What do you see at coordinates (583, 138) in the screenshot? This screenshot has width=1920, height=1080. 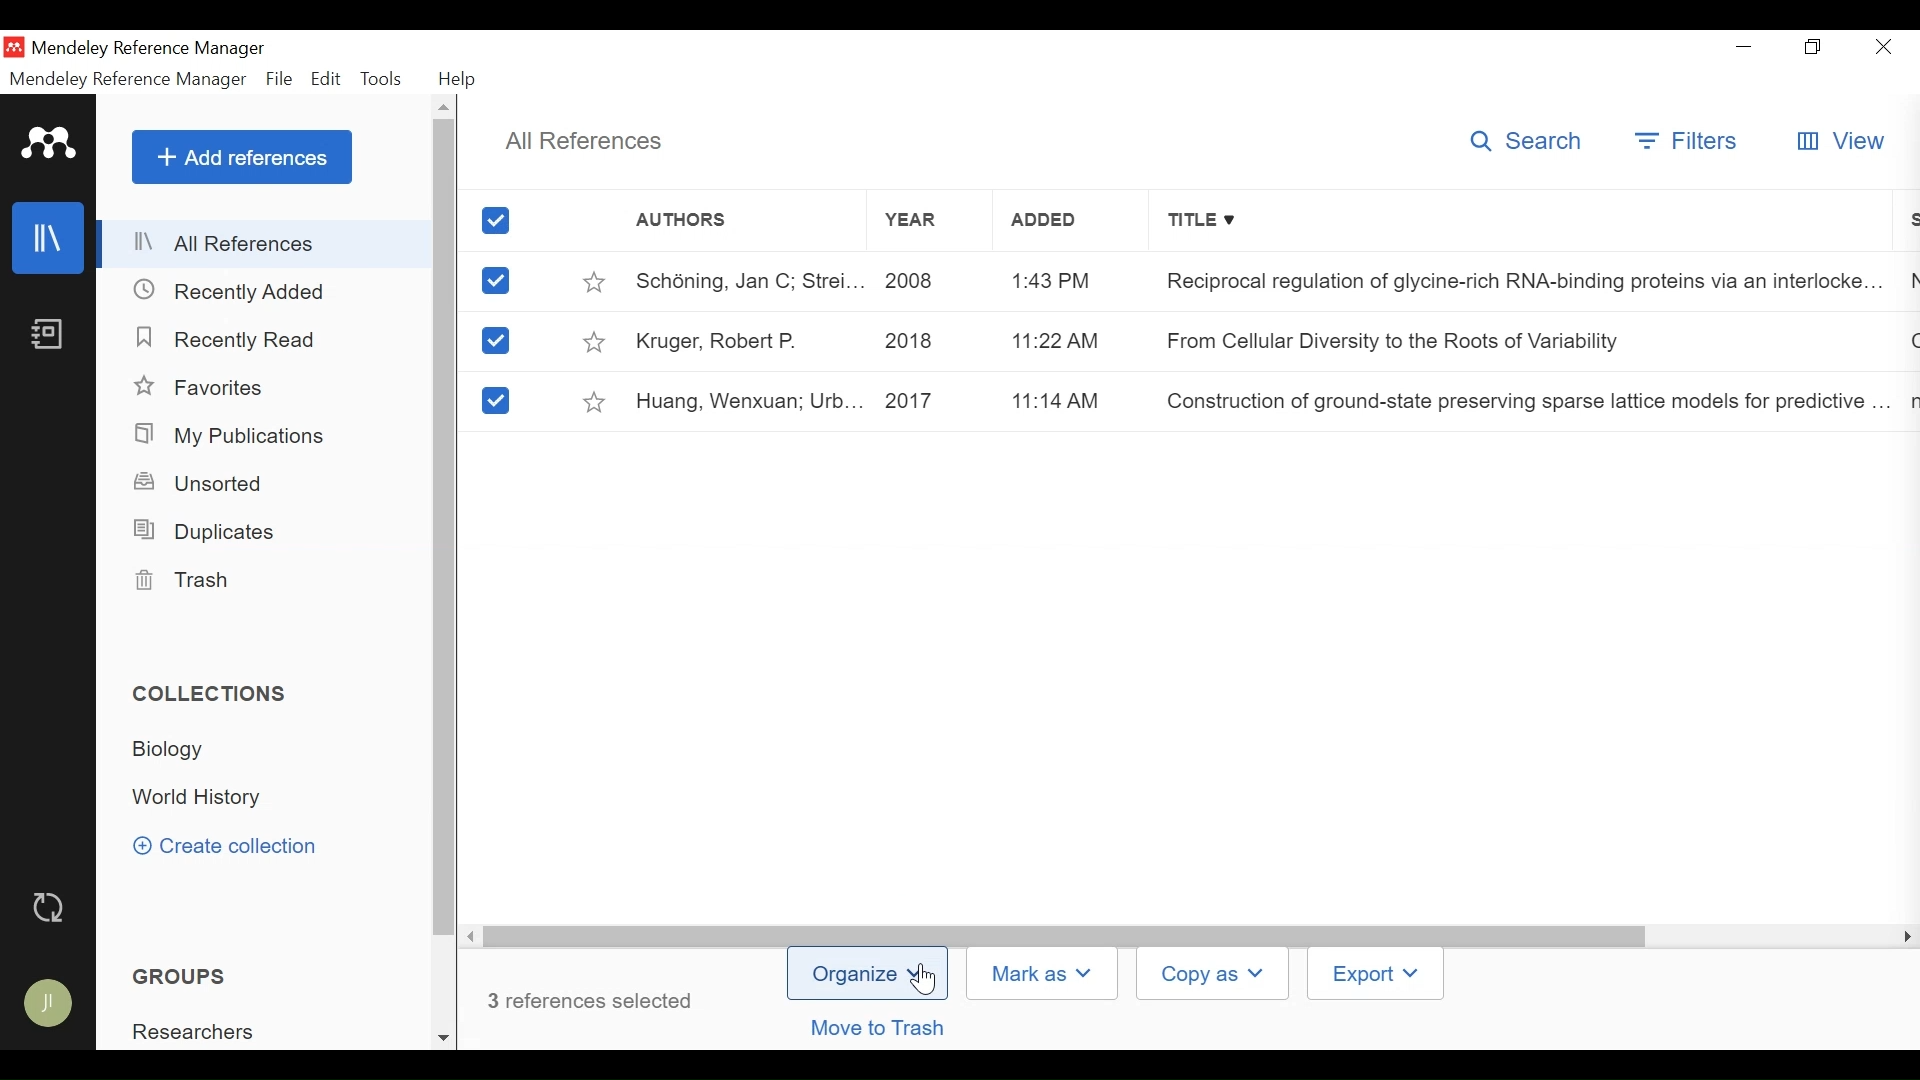 I see `All References` at bounding box center [583, 138].